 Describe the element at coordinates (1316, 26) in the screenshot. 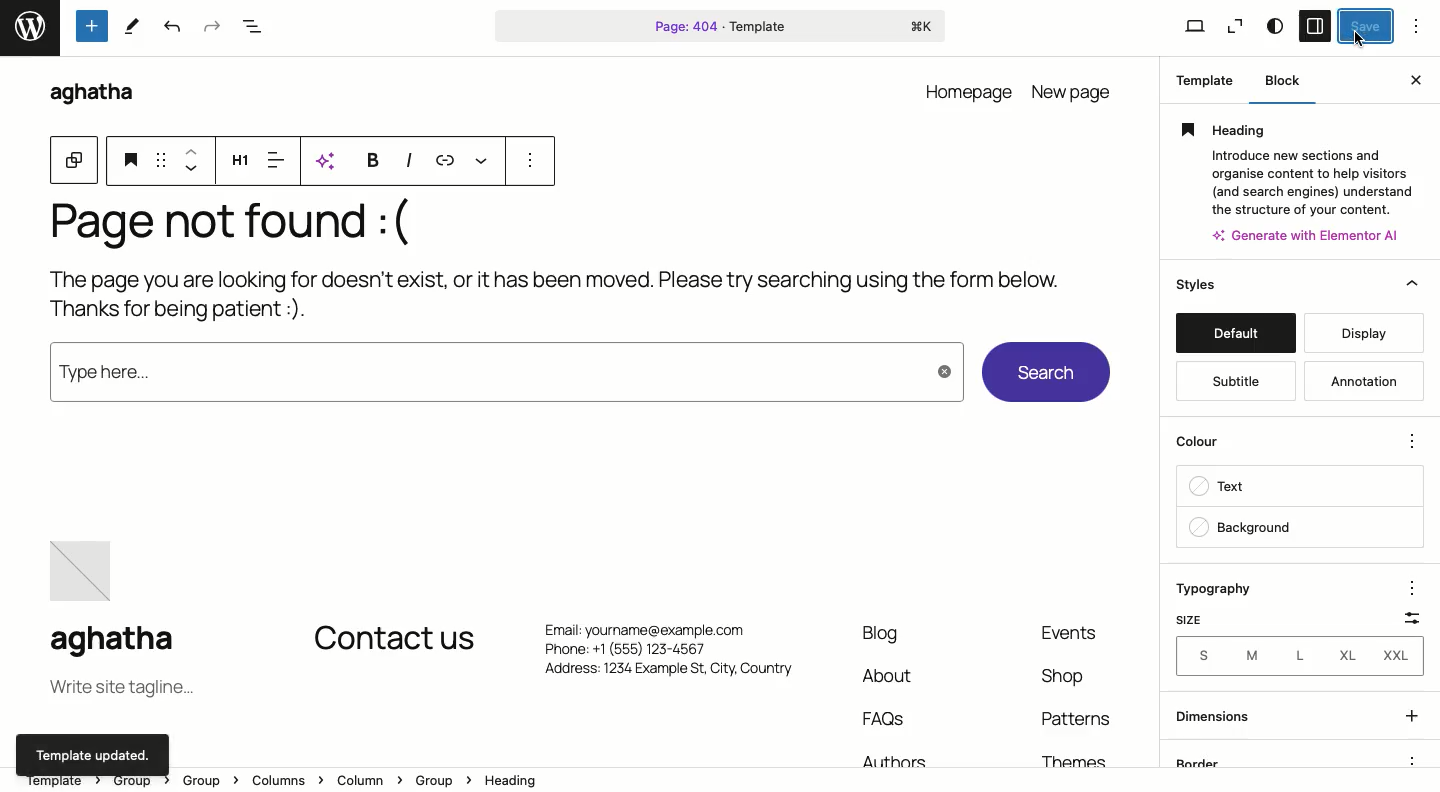

I see `Sidebar` at that location.